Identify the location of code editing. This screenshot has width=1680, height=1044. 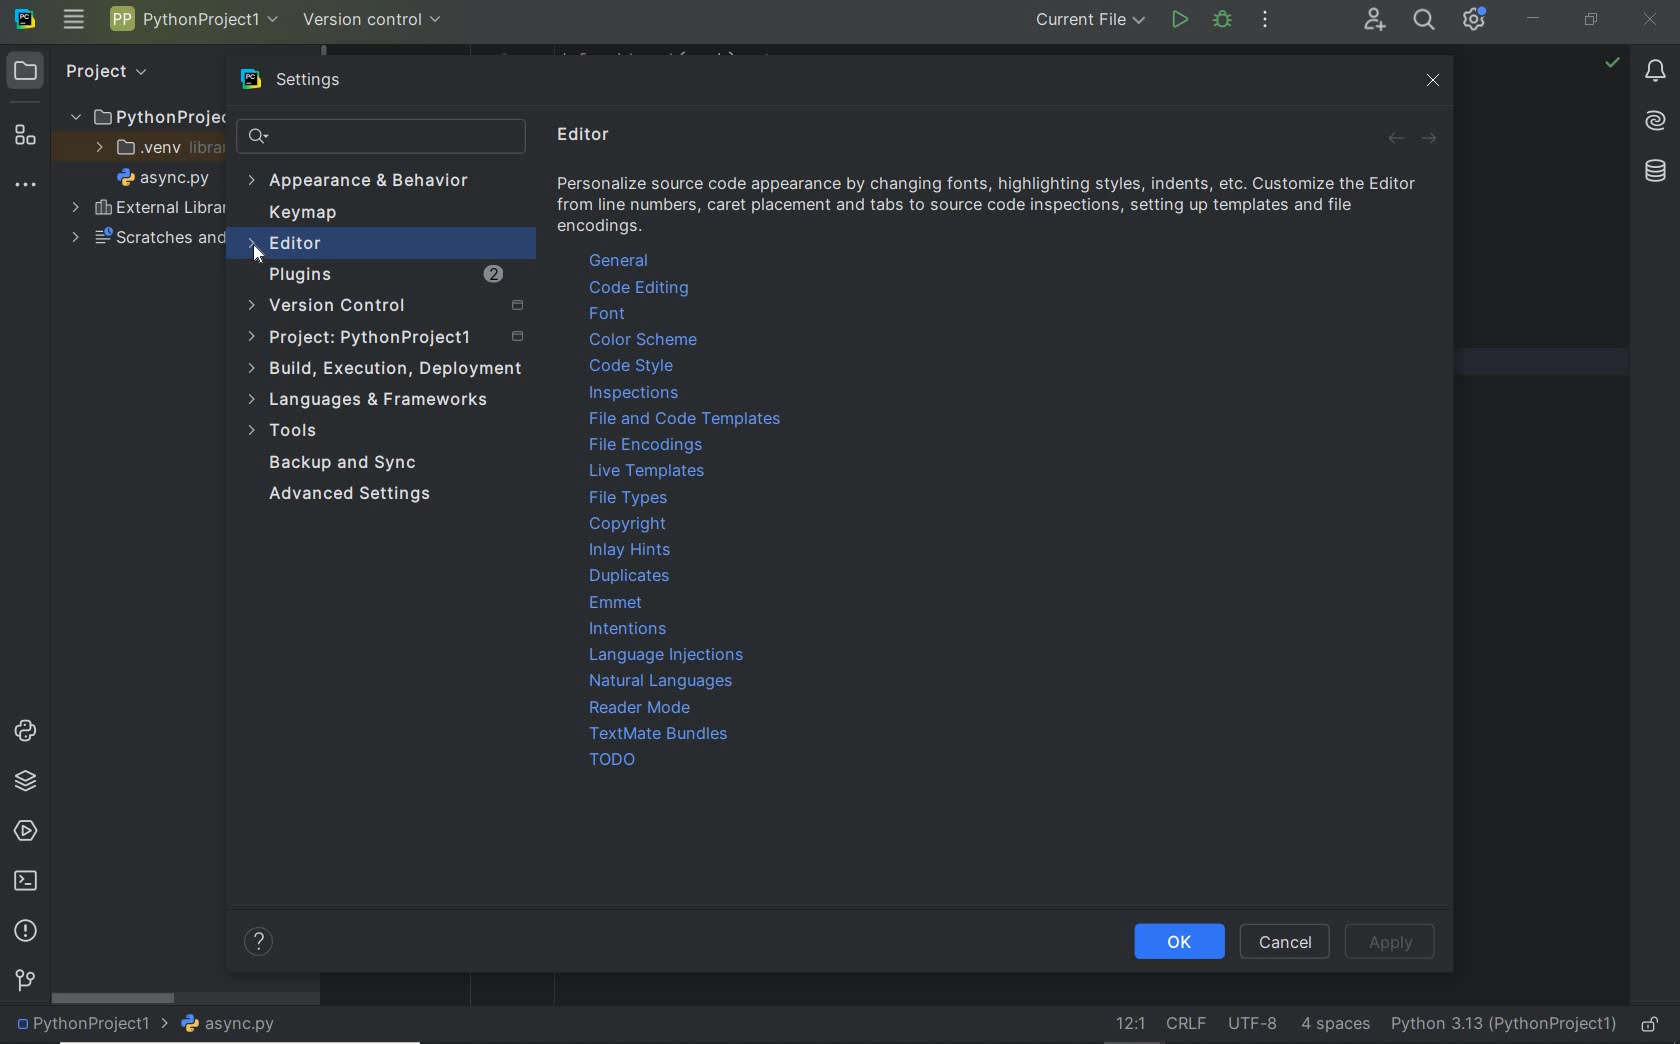
(639, 288).